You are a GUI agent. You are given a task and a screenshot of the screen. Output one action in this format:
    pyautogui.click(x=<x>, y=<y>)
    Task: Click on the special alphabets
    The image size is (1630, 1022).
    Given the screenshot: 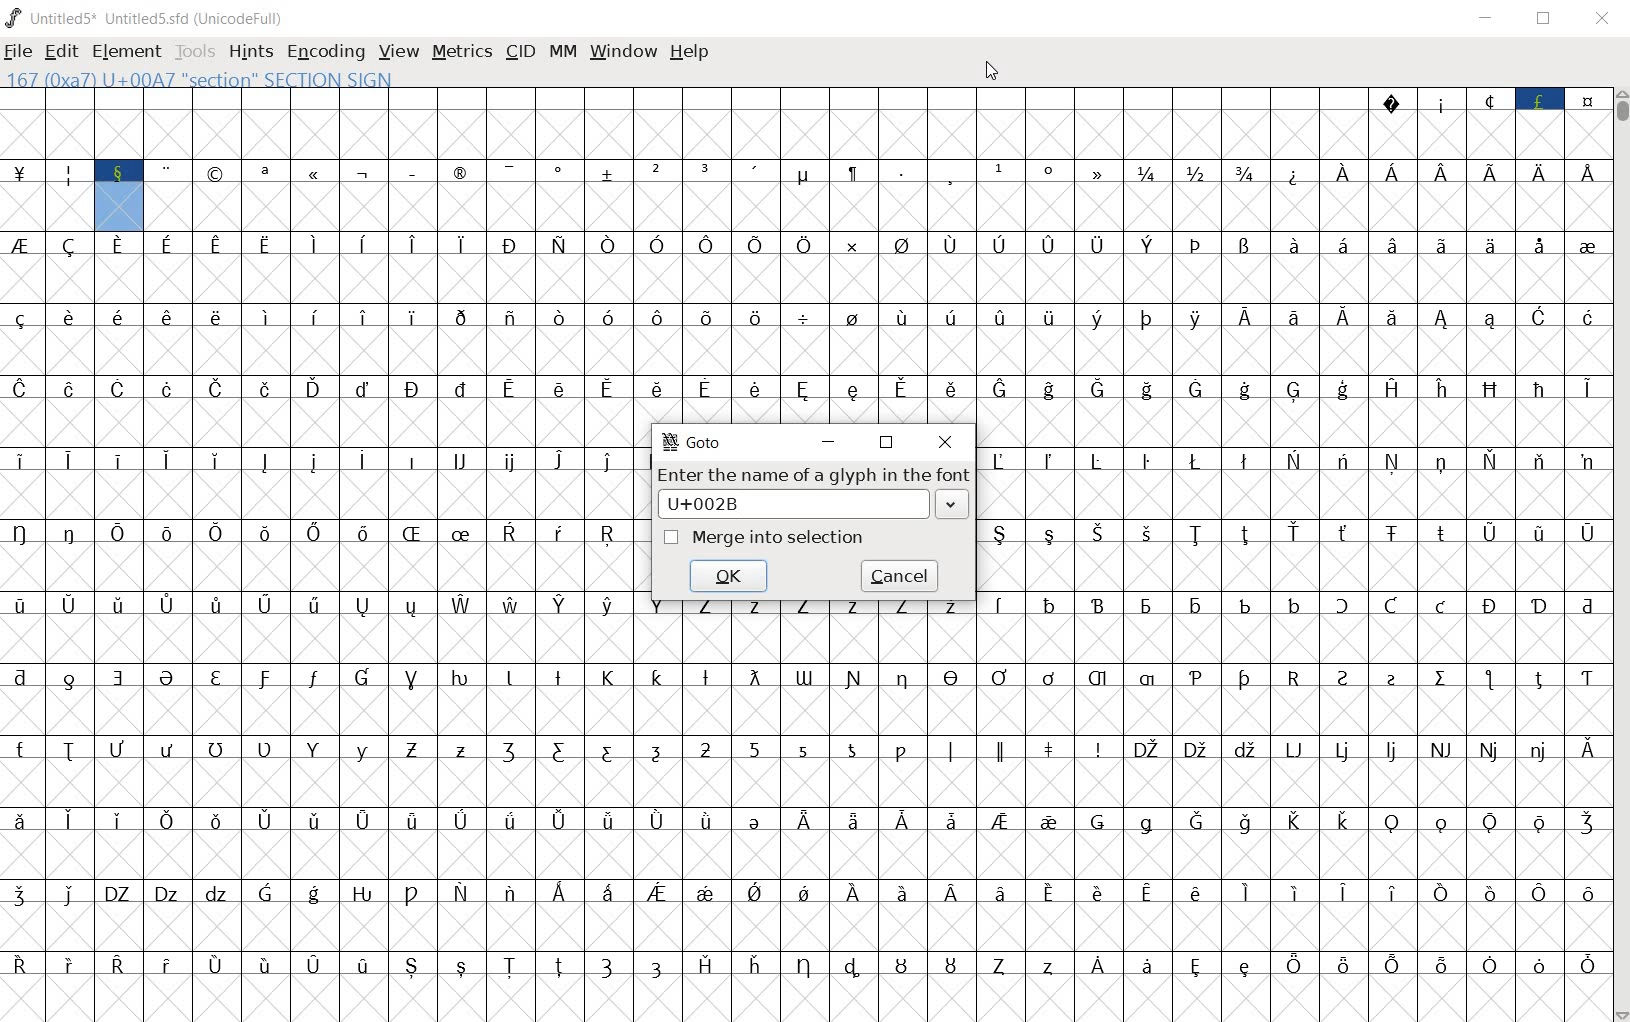 What is the action you would take?
    pyautogui.click(x=1318, y=771)
    